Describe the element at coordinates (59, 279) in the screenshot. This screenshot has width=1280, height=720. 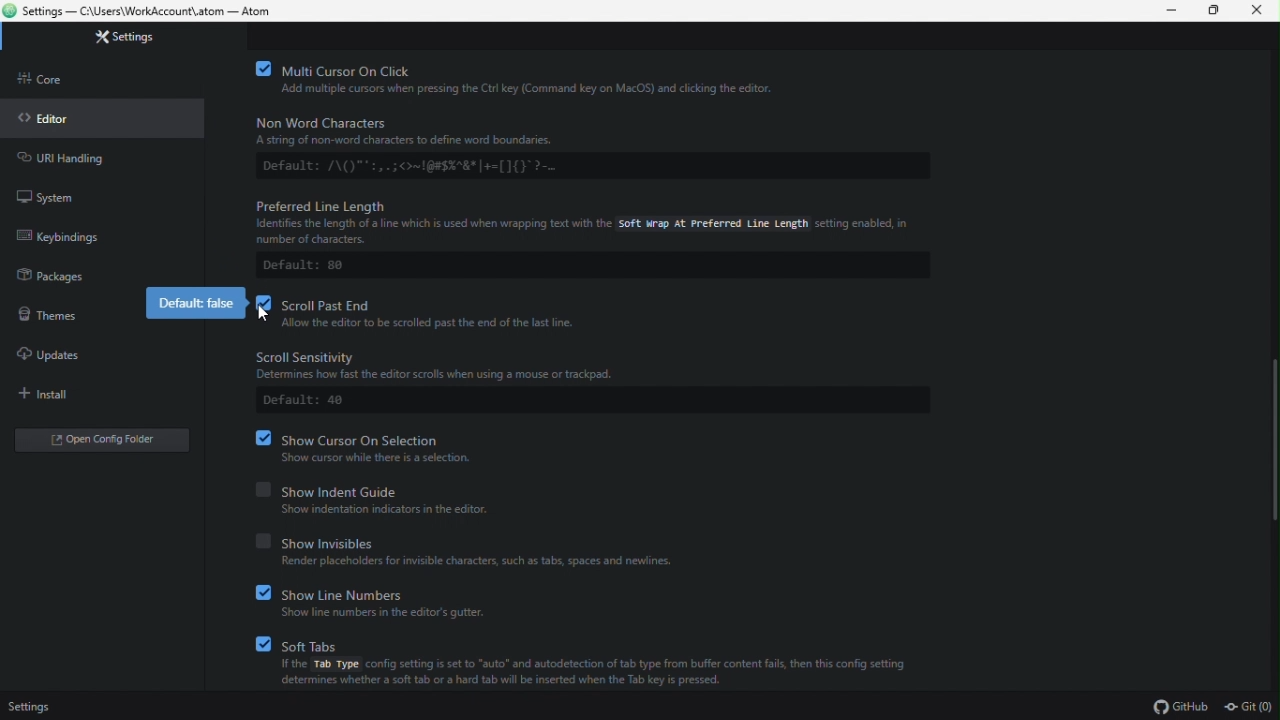
I see `Packages` at that location.